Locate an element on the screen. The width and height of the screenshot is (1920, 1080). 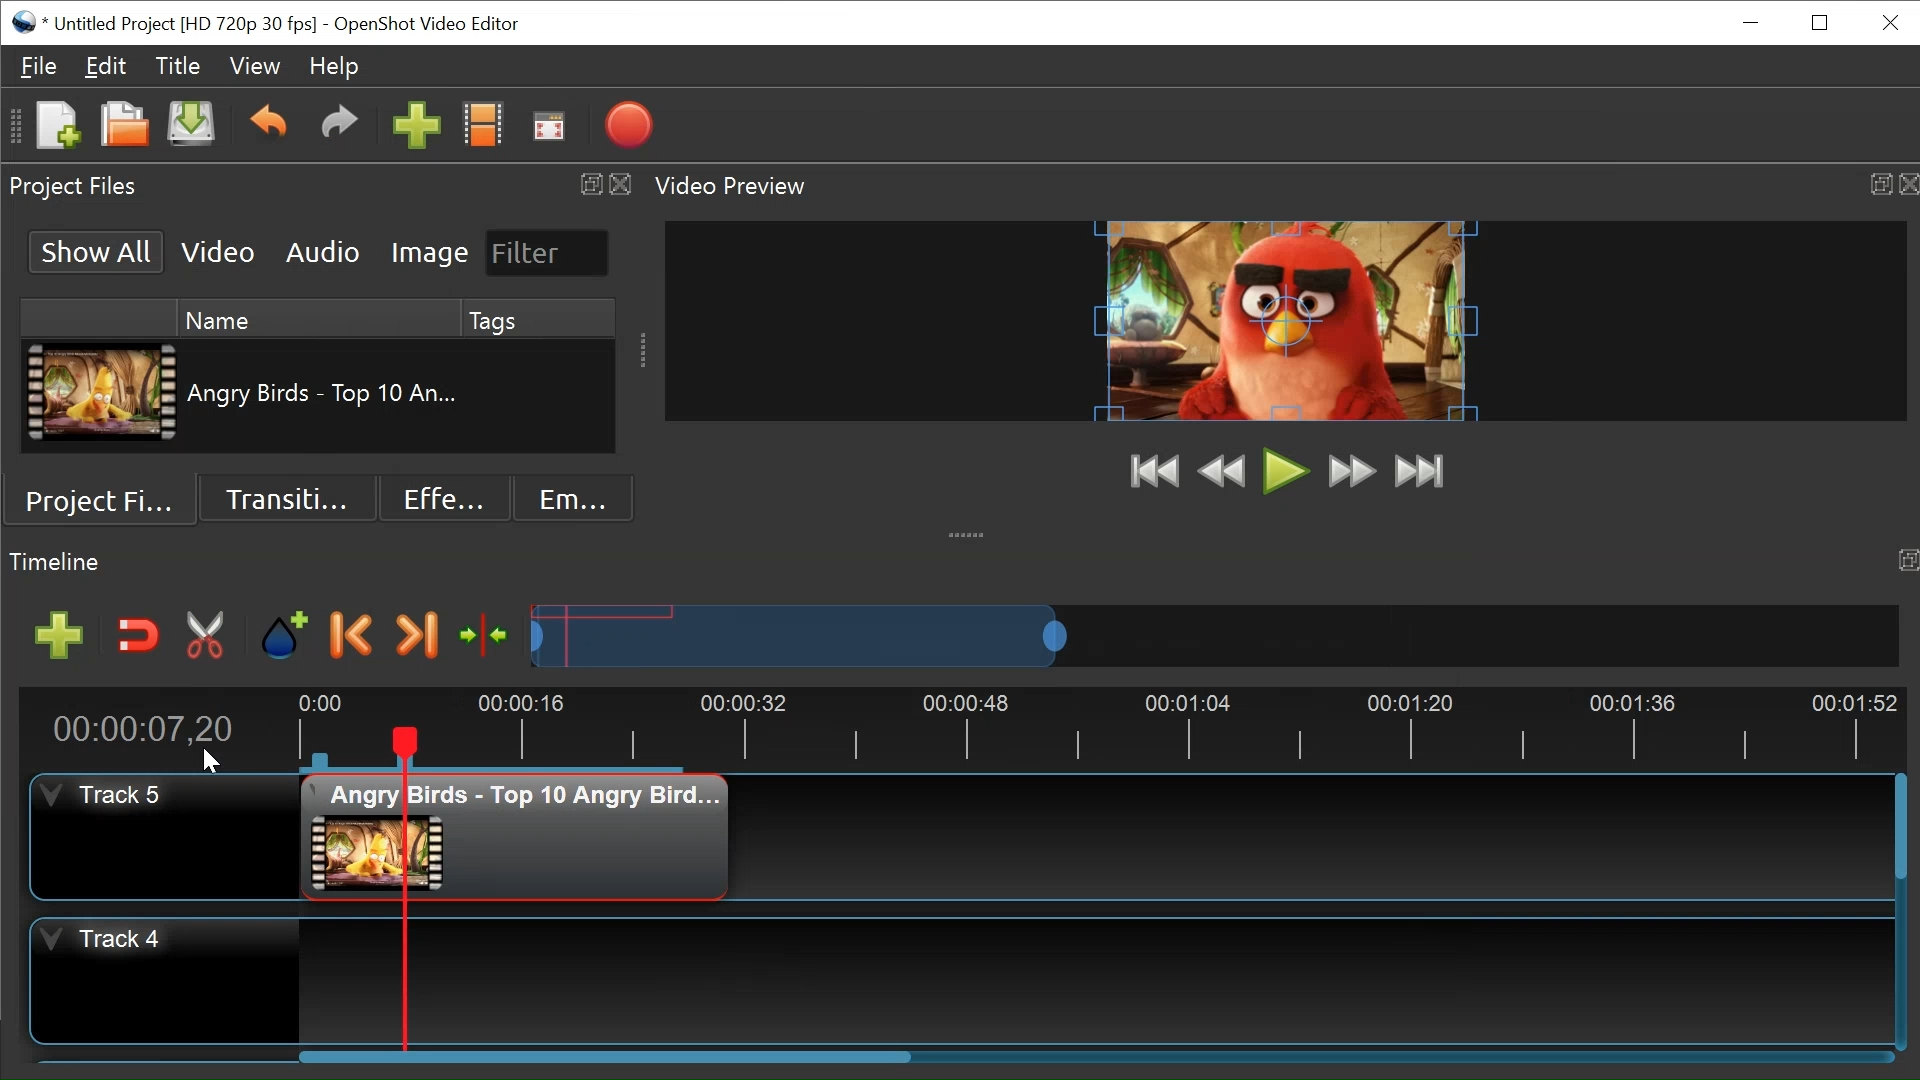
Razor is located at coordinates (208, 635).